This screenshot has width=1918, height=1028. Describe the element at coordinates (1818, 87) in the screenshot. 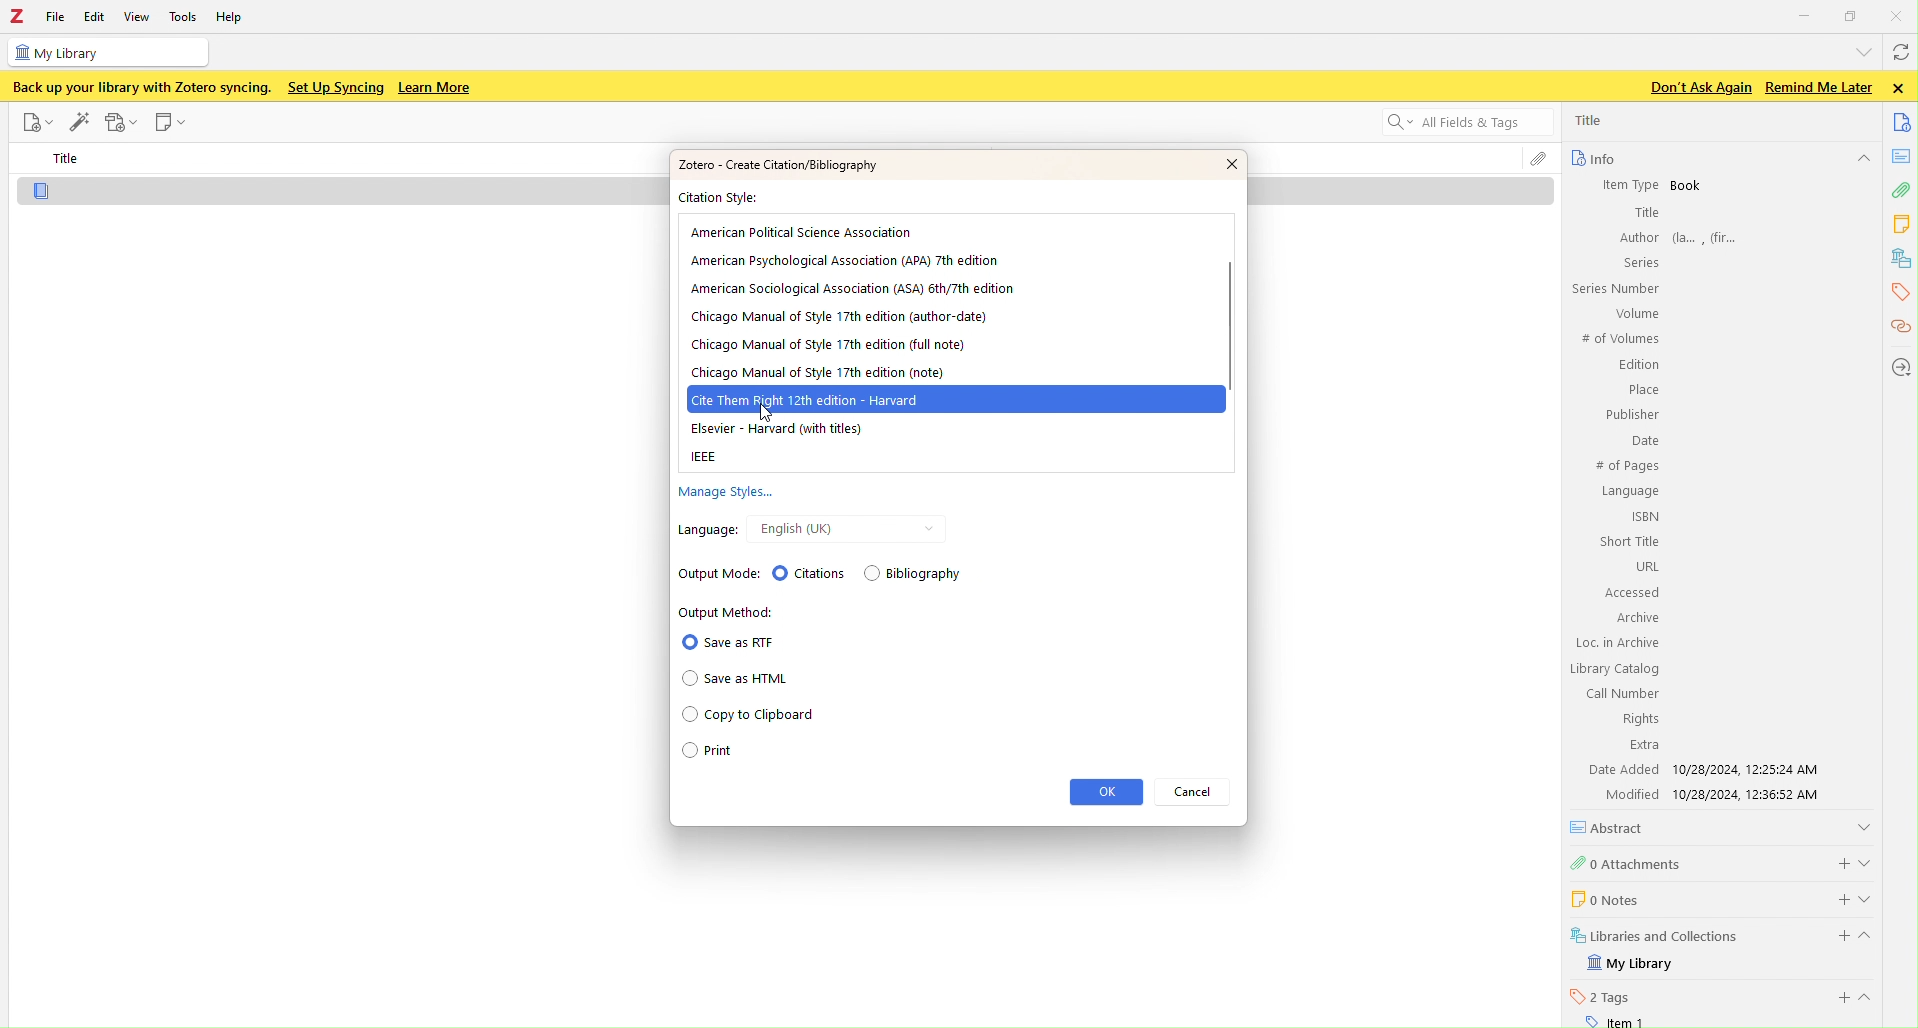

I see `Remind Me Later` at that location.